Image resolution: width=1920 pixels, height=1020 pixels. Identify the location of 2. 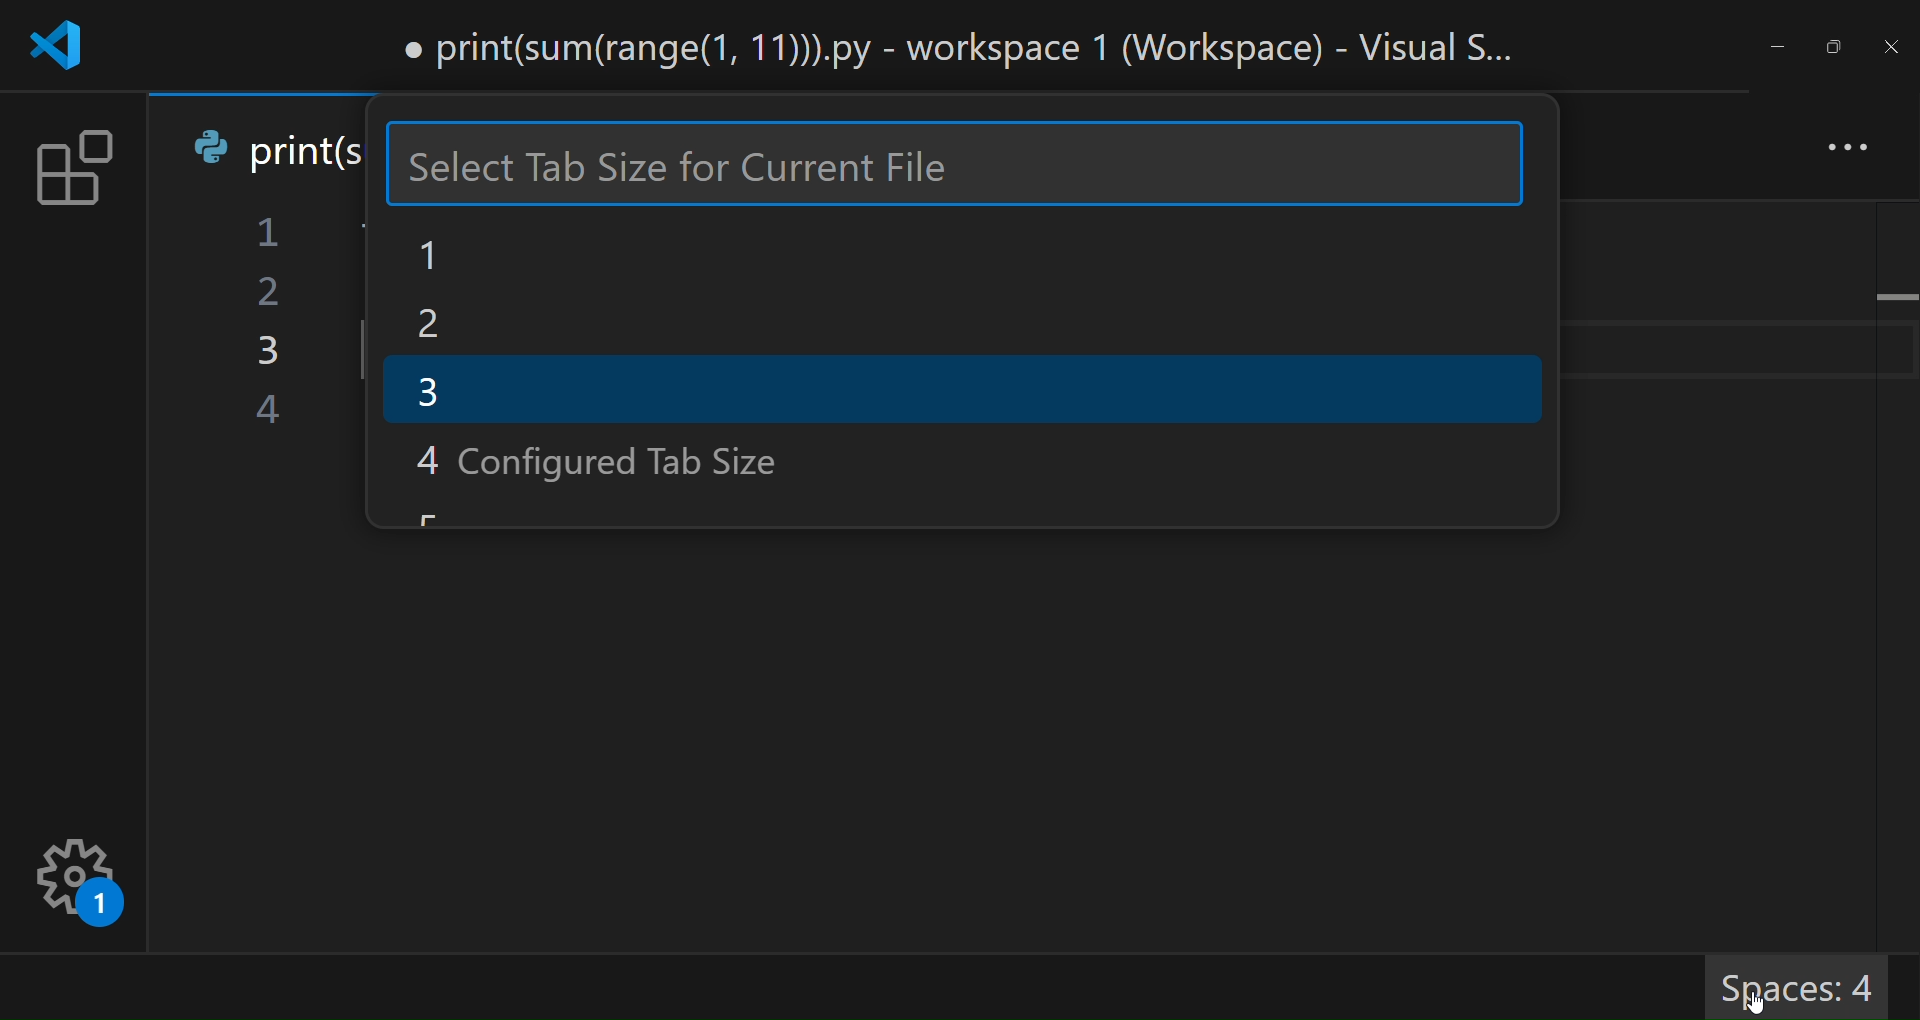
(460, 325).